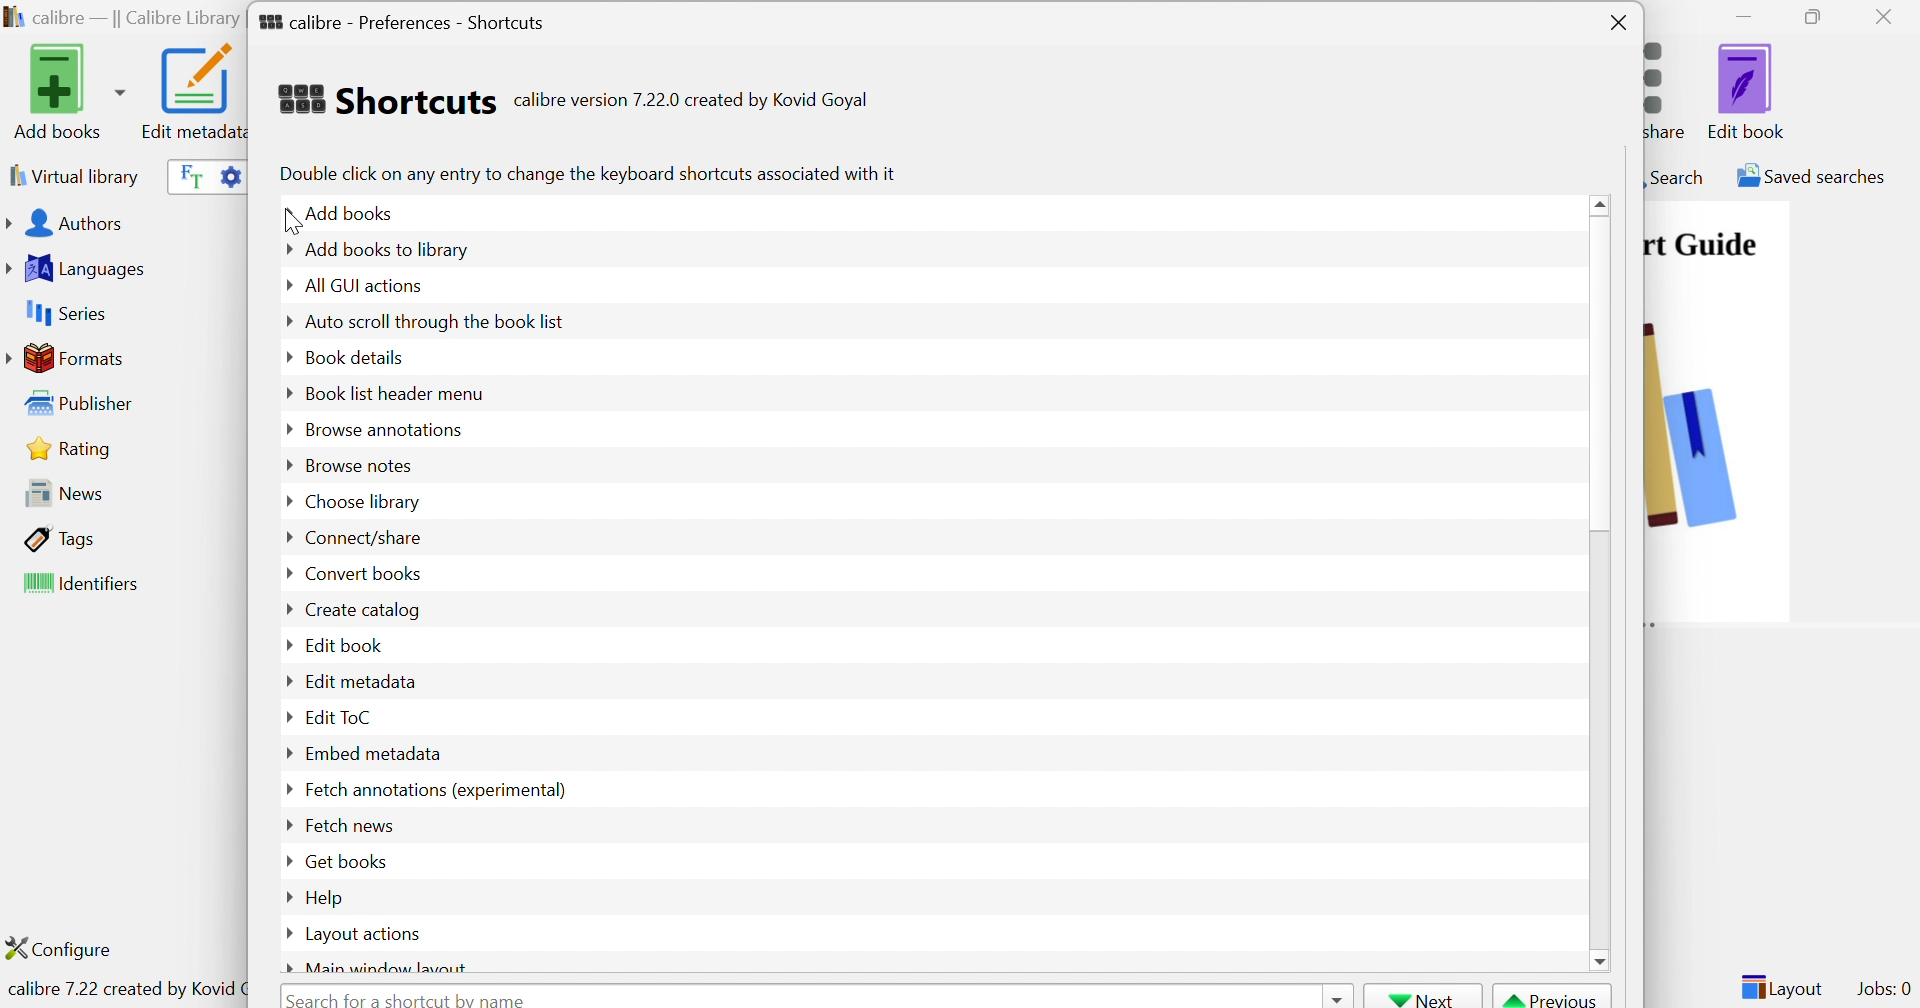  What do you see at coordinates (365, 935) in the screenshot?
I see `Layout actions` at bounding box center [365, 935].